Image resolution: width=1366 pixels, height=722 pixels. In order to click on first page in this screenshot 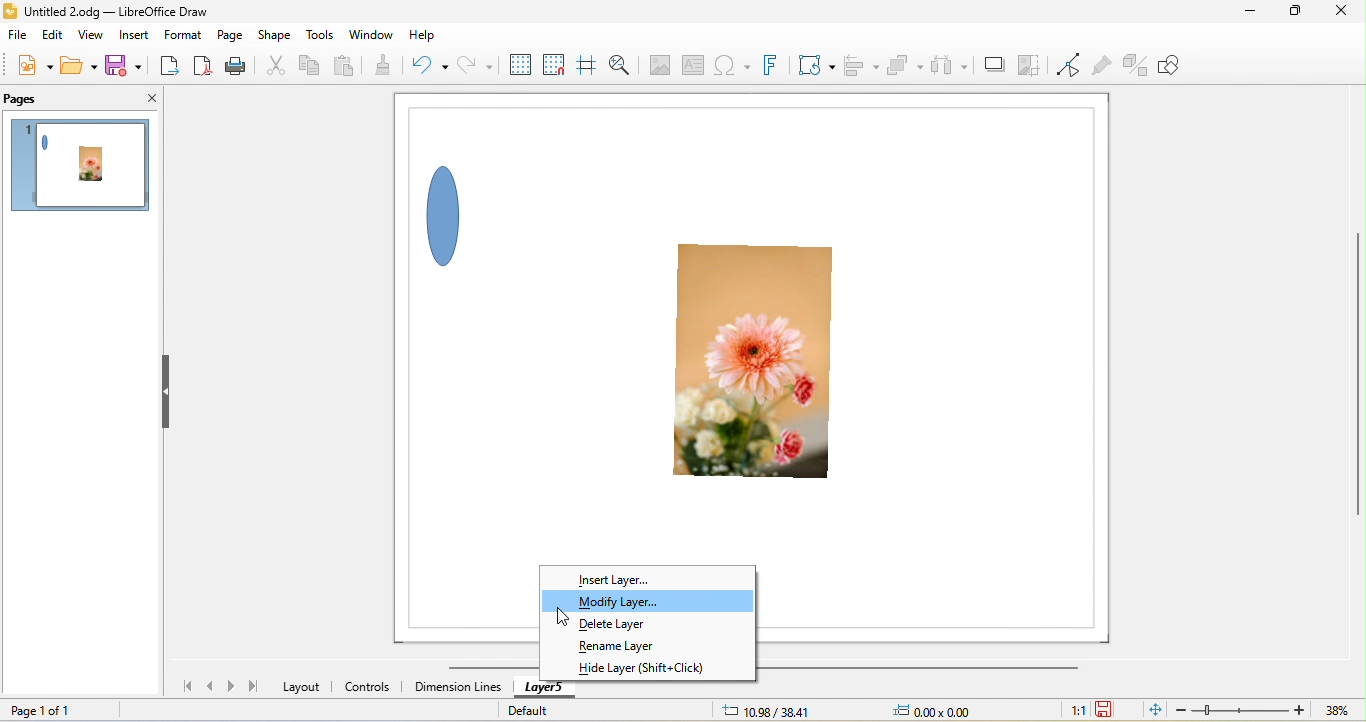, I will do `click(181, 685)`.